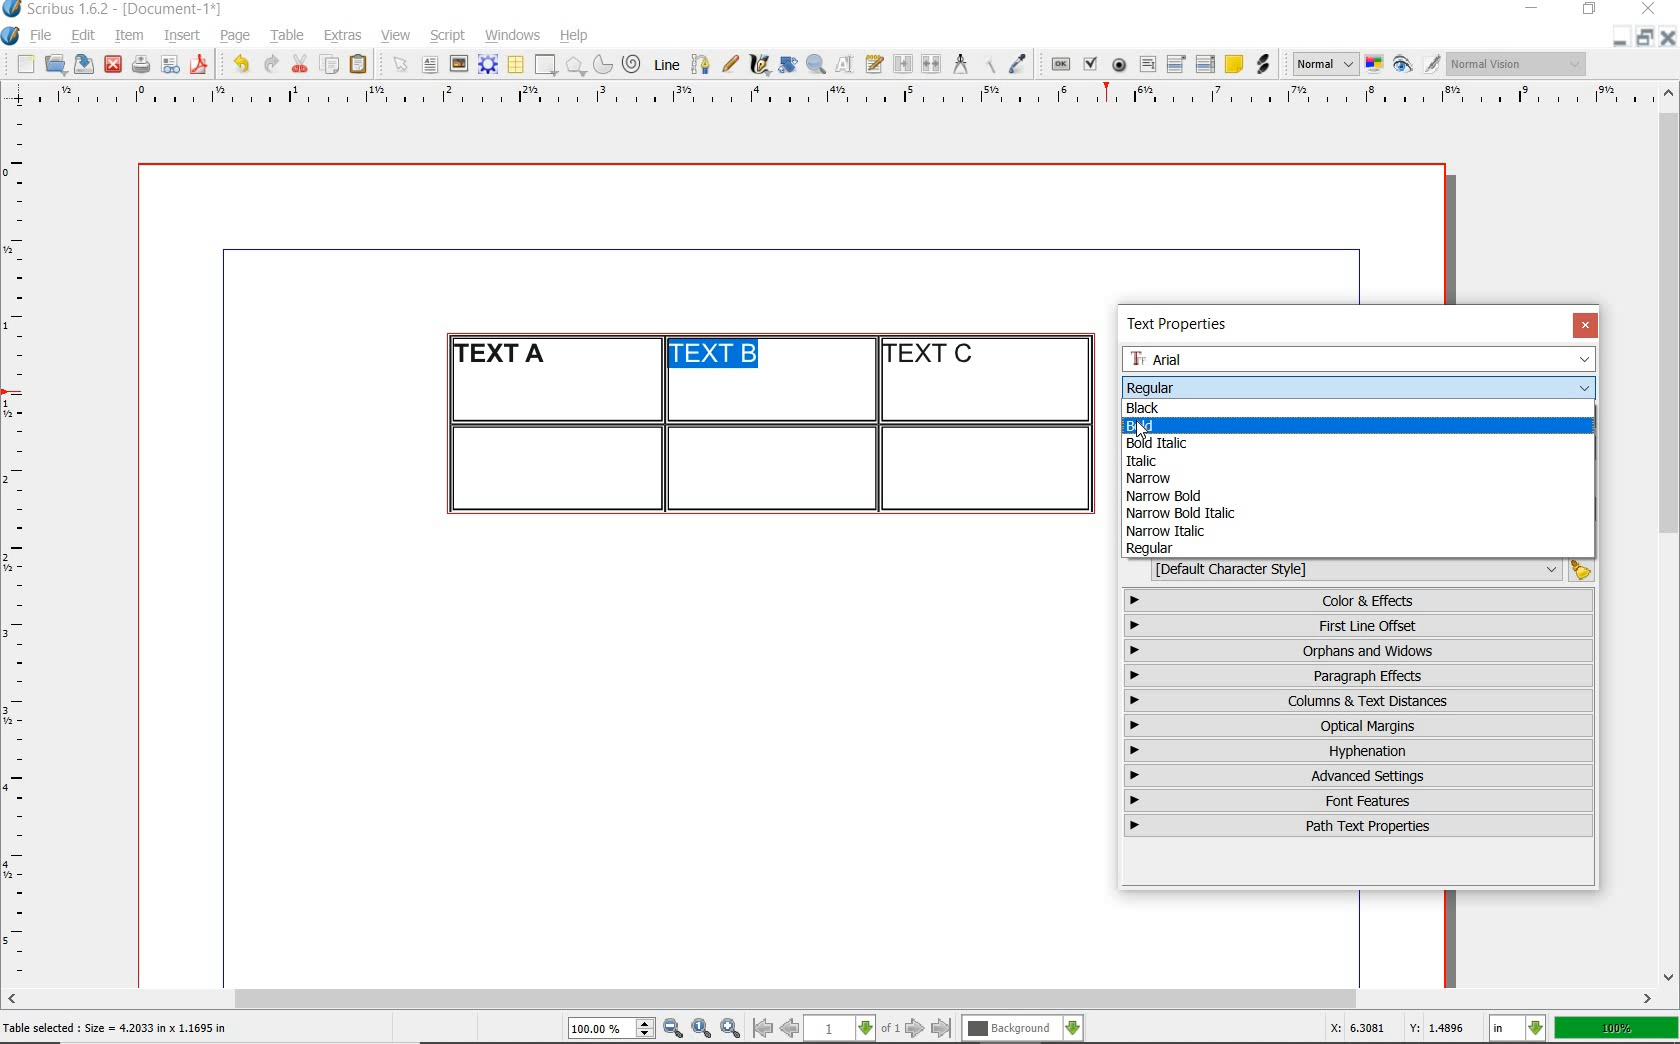  Describe the element at coordinates (1222, 426) in the screenshot. I see `Bold` at that location.